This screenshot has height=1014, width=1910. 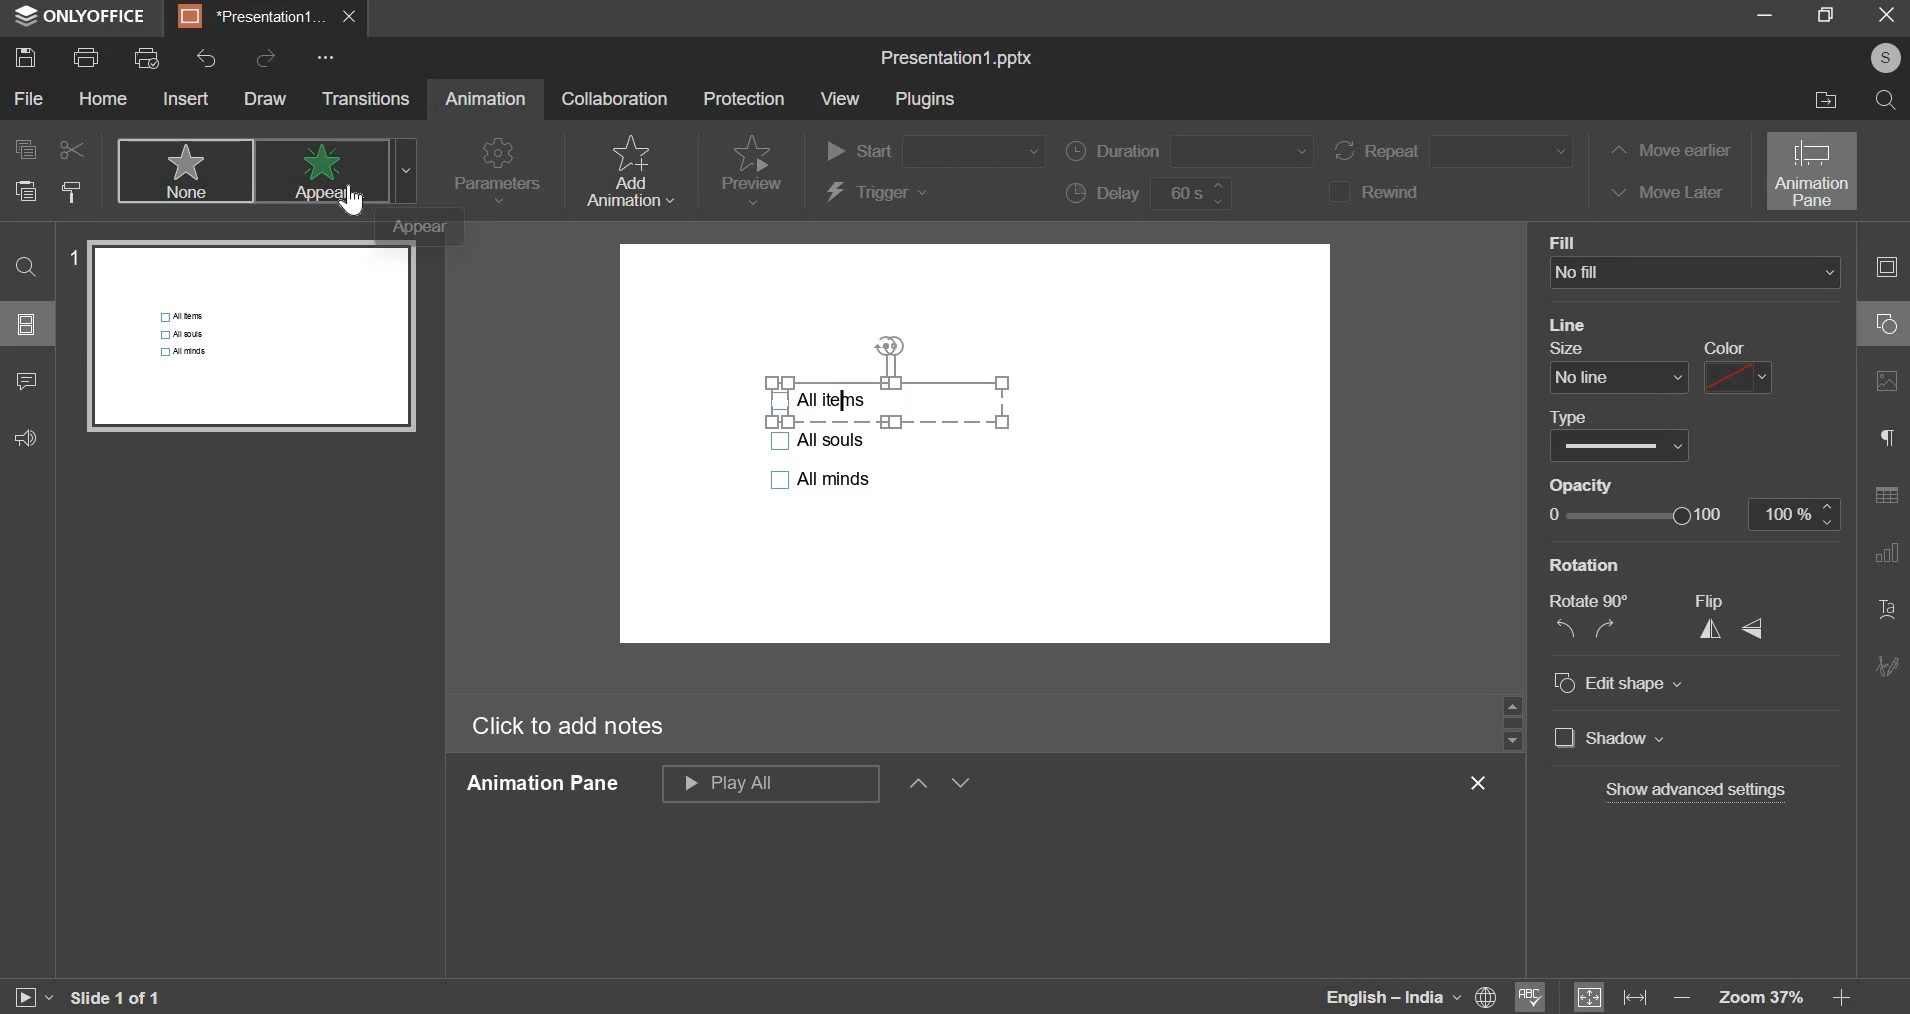 I want to click on duration, so click(x=1187, y=151).